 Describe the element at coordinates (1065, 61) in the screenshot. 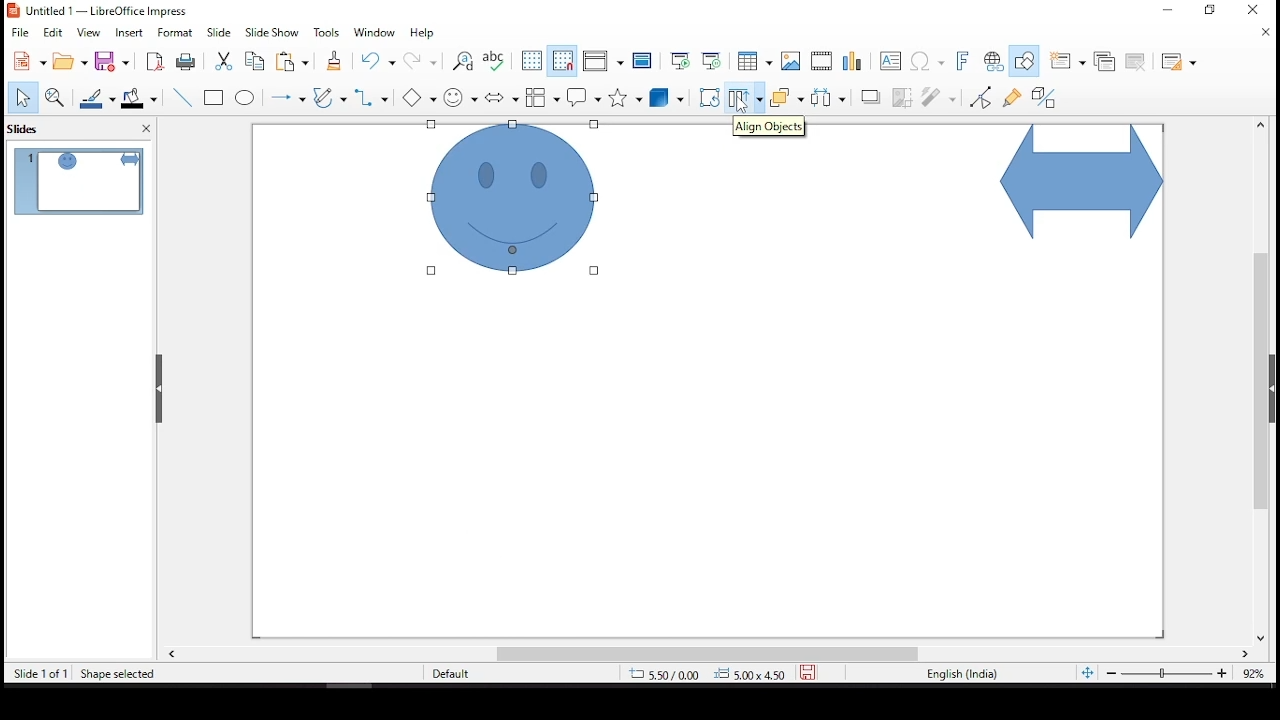

I see `new slide` at that location.